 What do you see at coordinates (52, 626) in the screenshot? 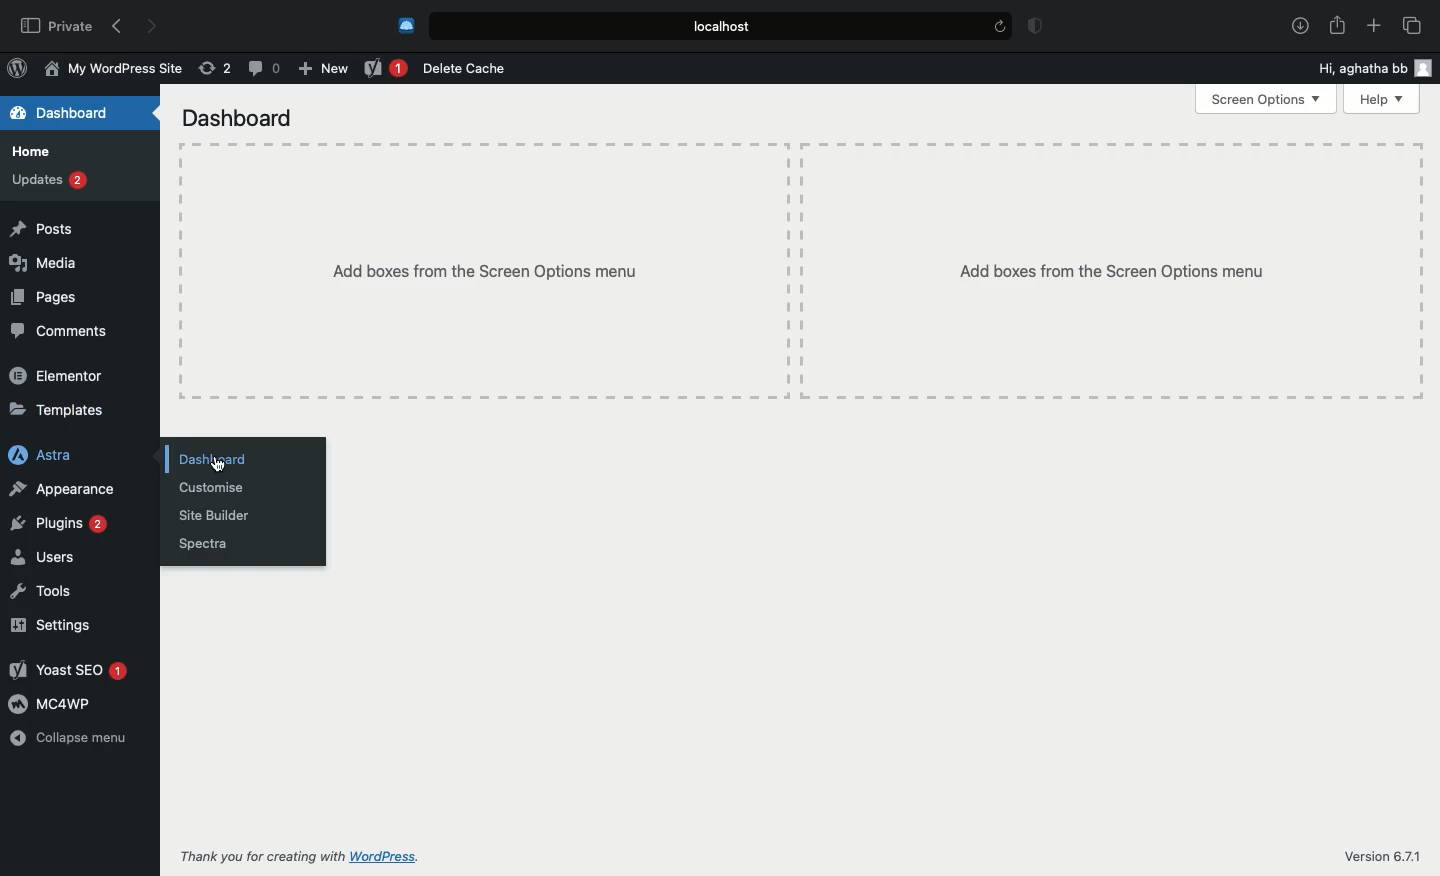
I see `Settings` at bounding box center [52, 626].